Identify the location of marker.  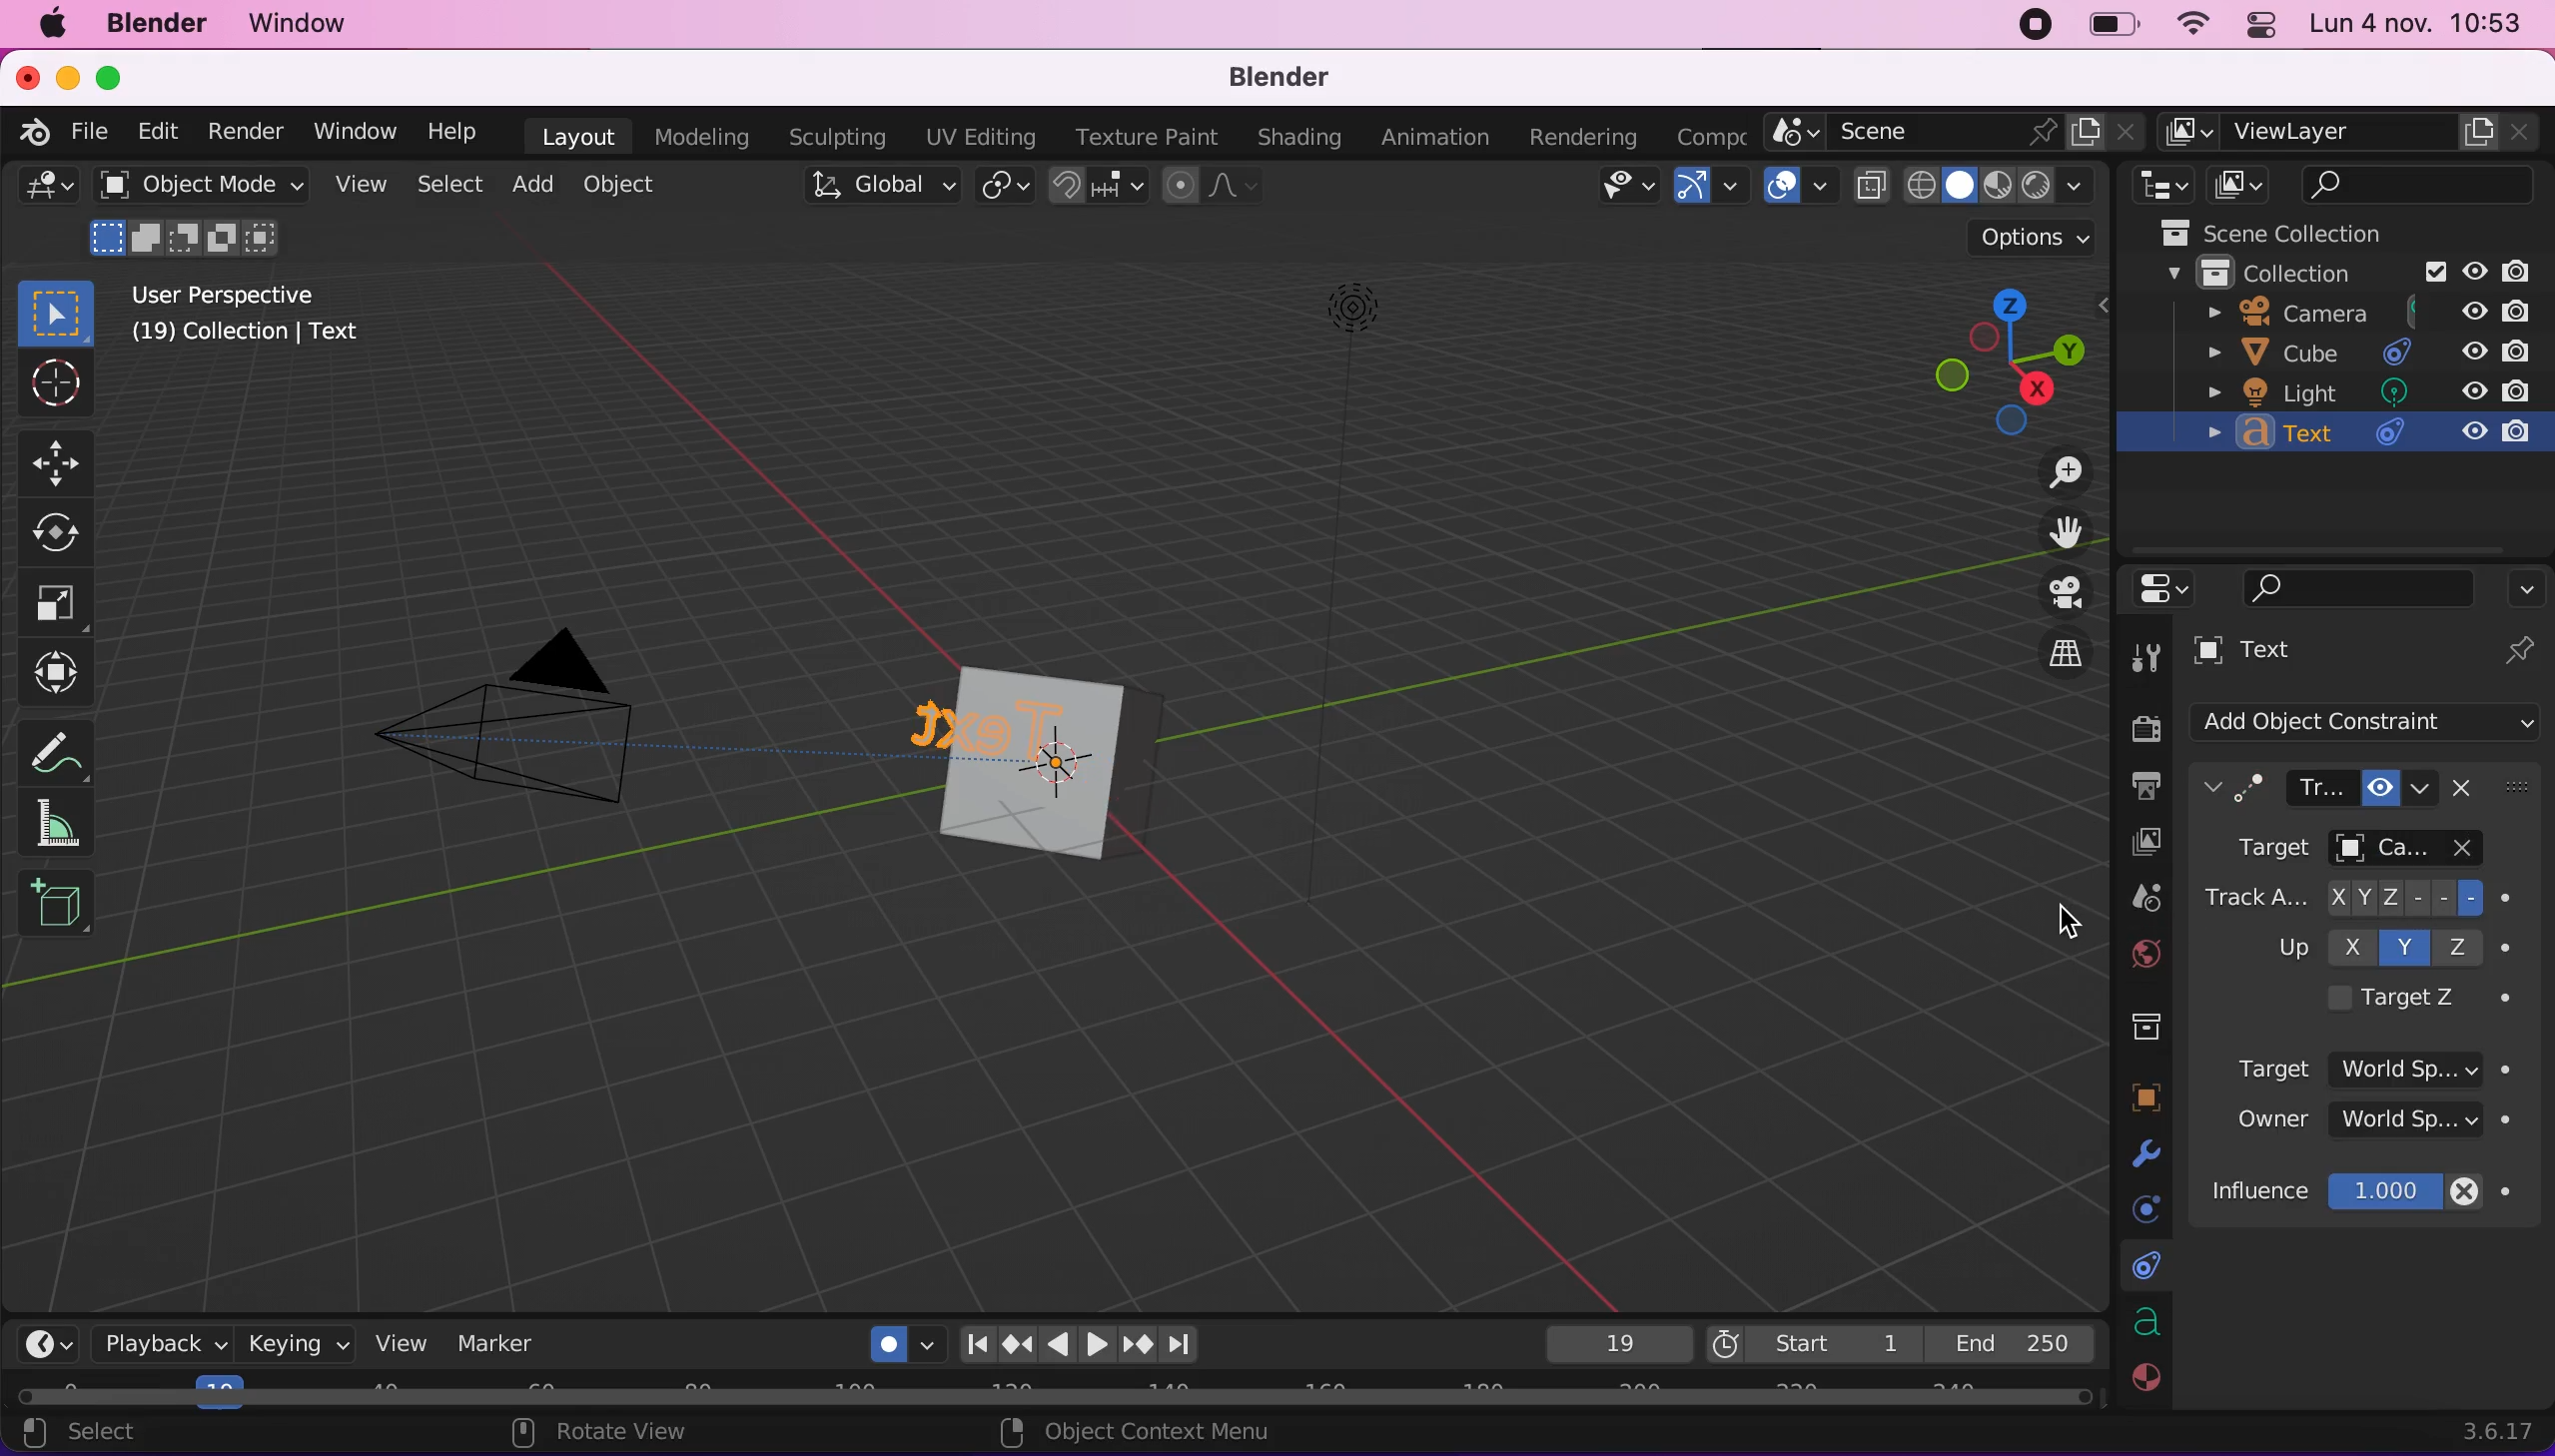
(500, 1344).